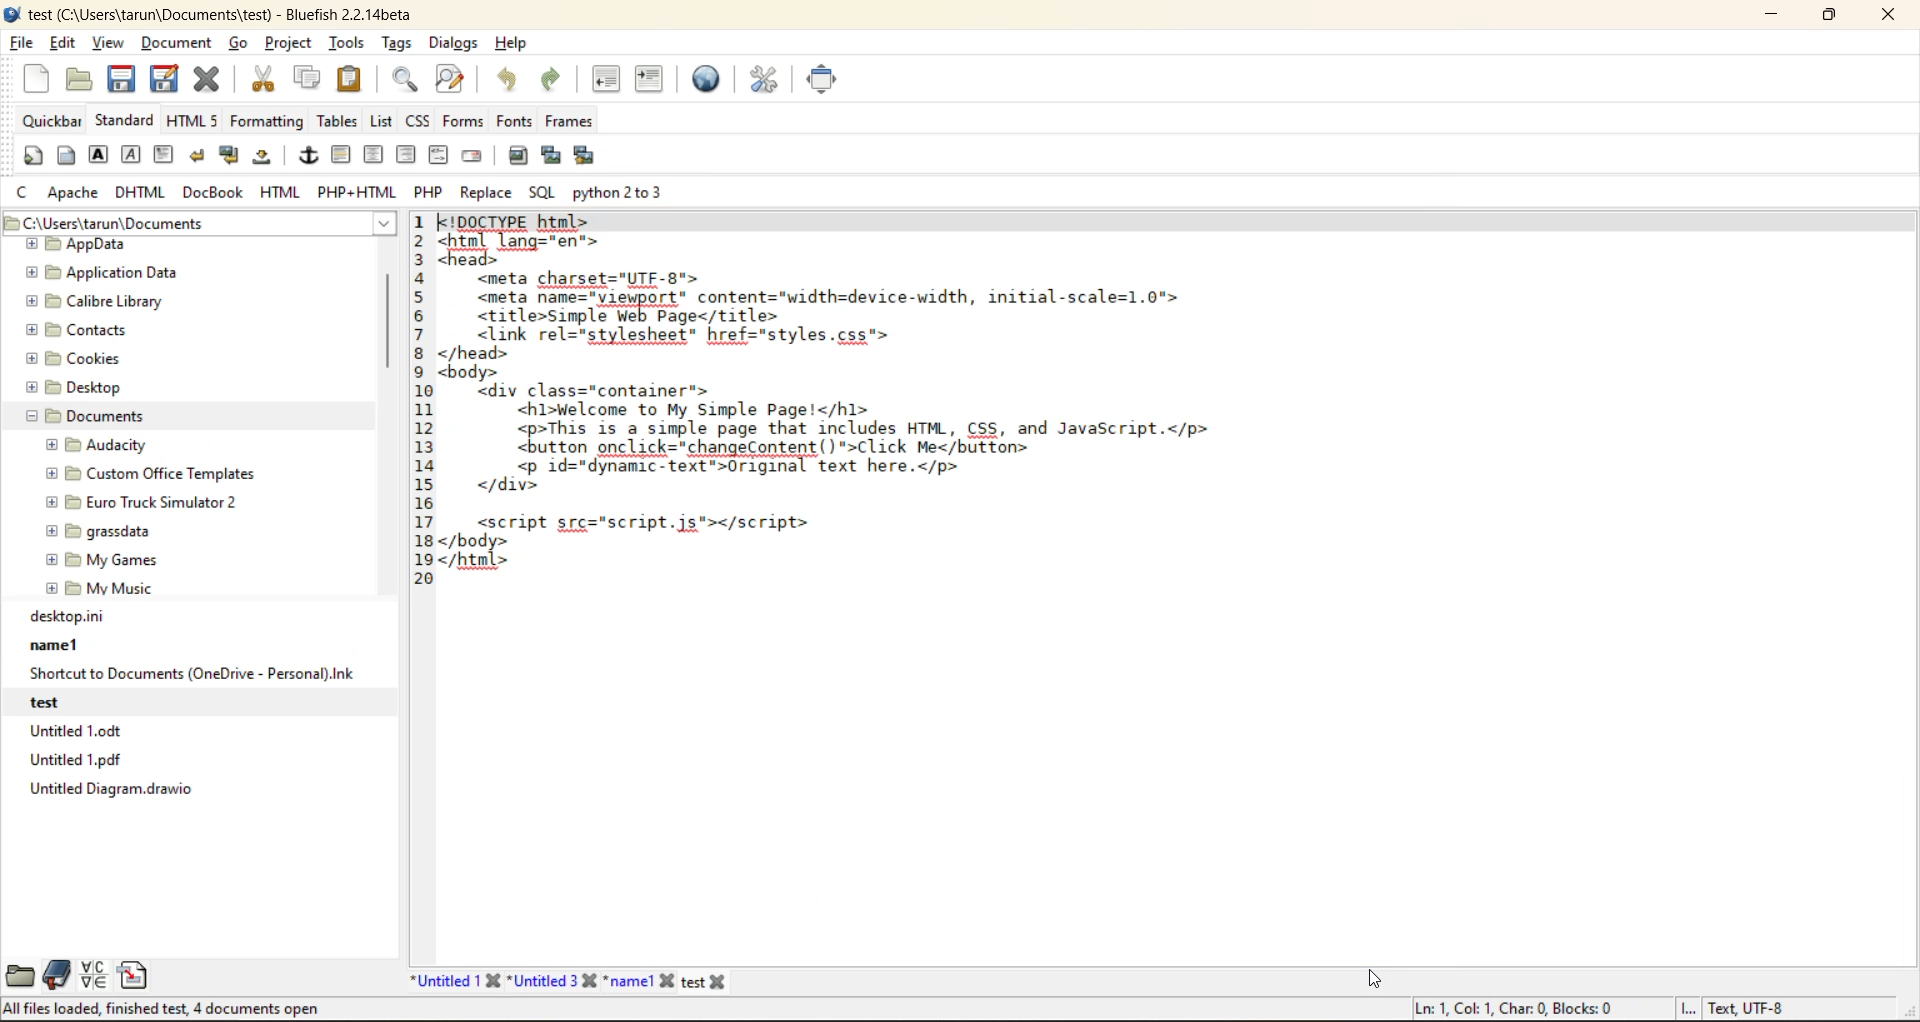 The height and width of the screenshot is (1022, 1920). Describe the element at coordinates (305, 79) in the screenshot. I see `copy` at that location.